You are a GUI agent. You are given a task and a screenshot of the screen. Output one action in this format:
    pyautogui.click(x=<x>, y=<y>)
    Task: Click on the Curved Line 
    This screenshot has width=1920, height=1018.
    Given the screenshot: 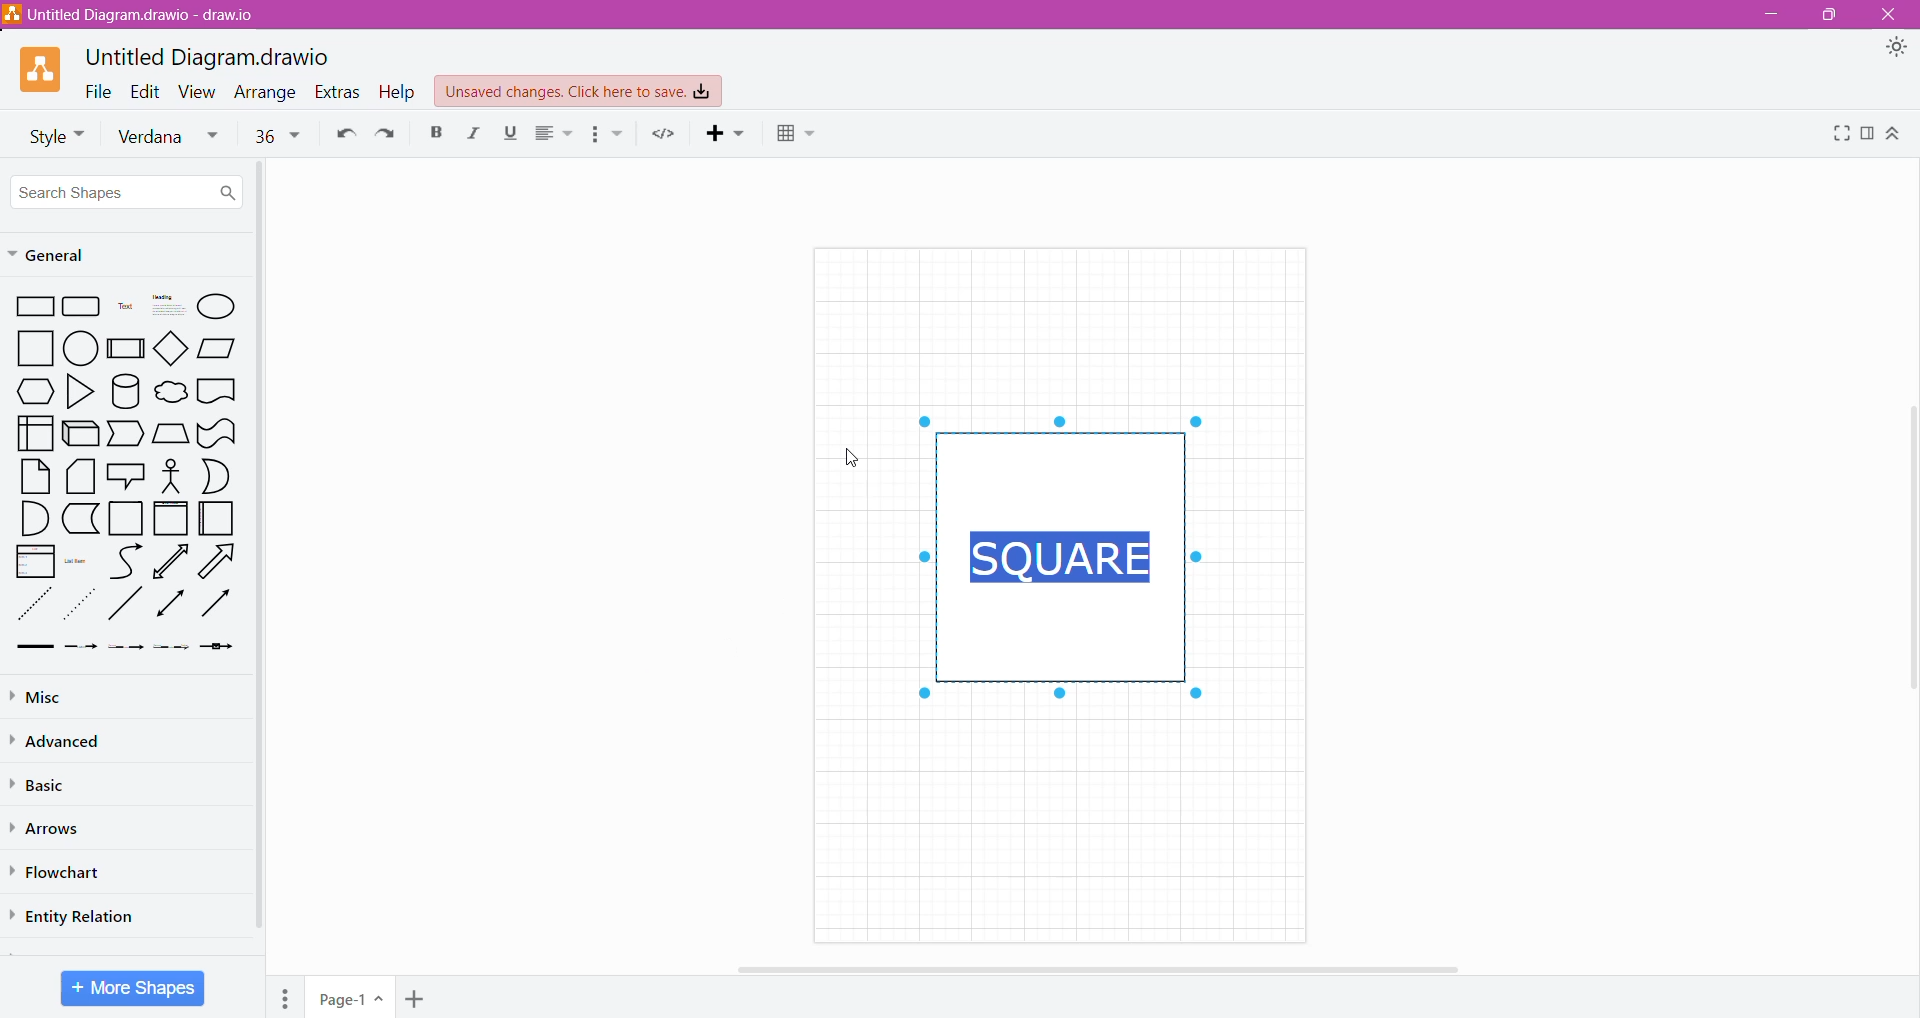 What is the action you would take?
    pyautogui.click(x=125, y=562)
    